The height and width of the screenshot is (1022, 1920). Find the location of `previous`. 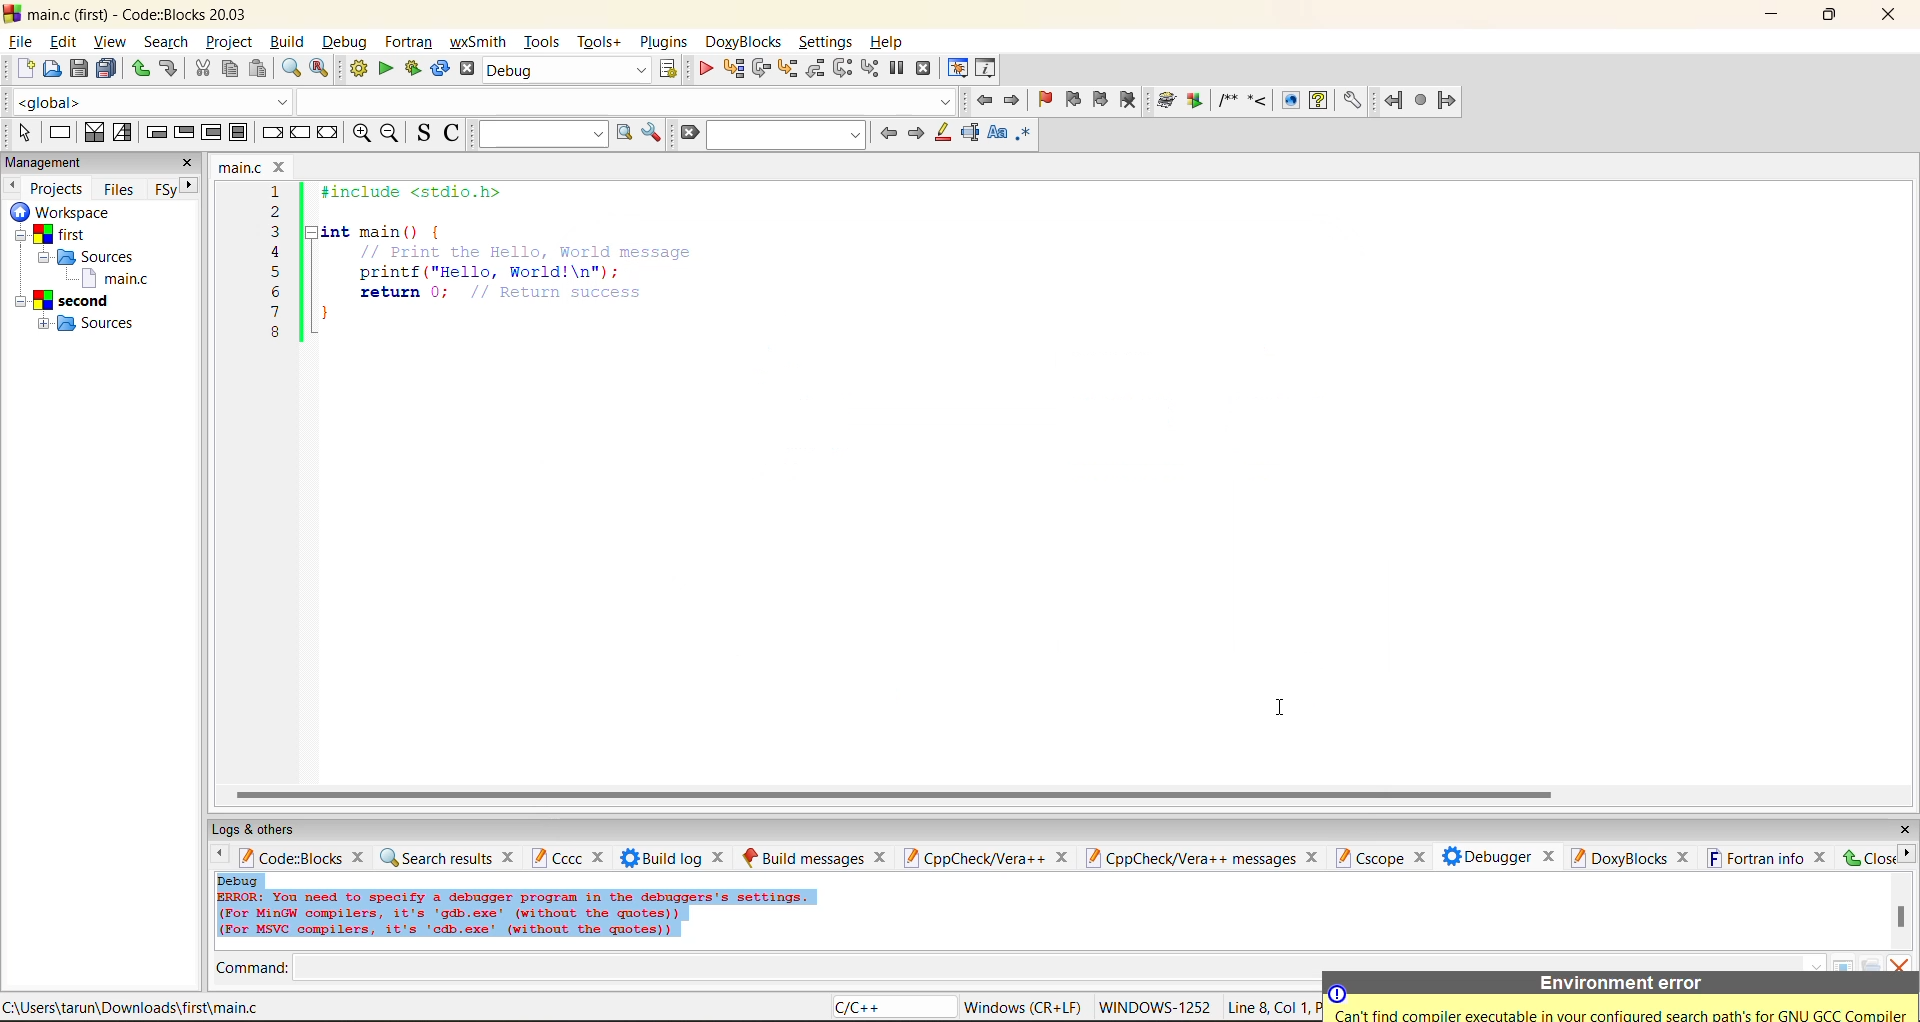

previous is located at coordinates (888, 133).